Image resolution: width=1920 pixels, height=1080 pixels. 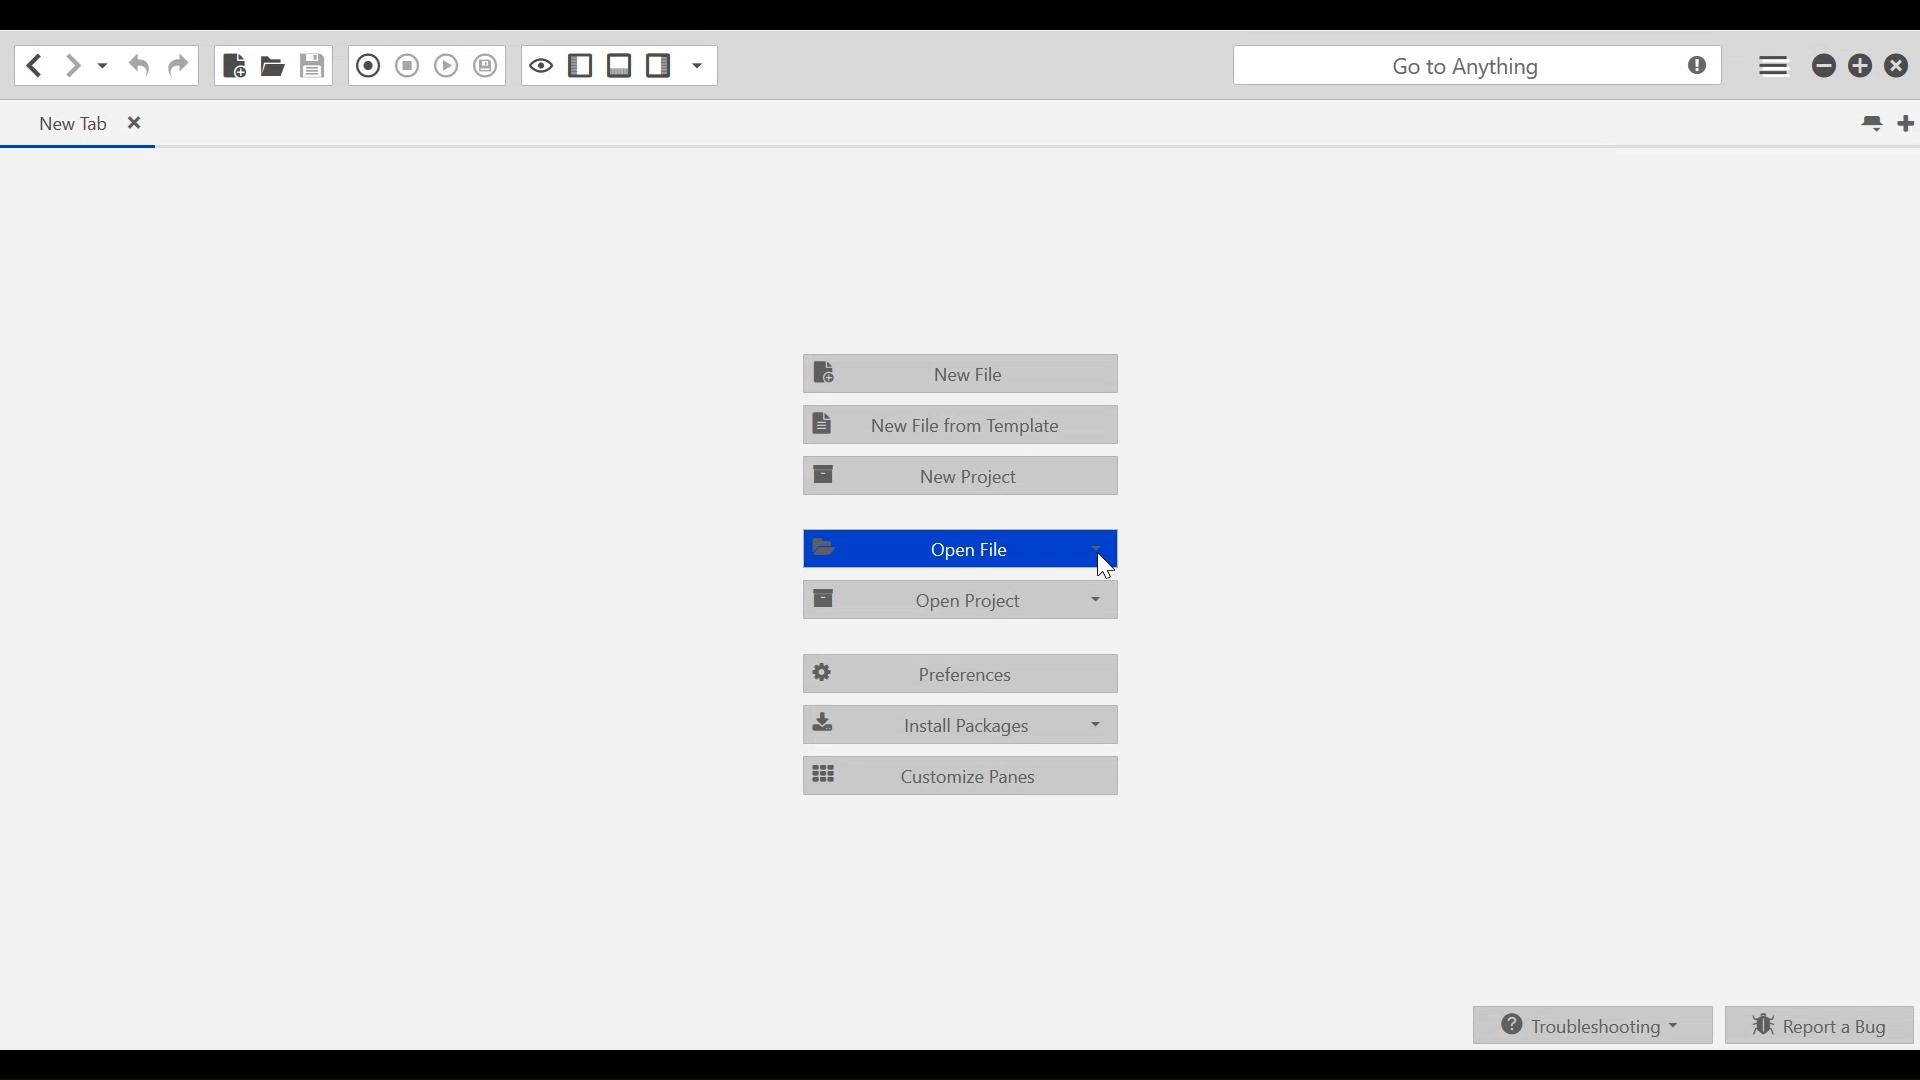 What do you see at coordinates (578, 66) in the screenshot?
I see `Show/Hide Left pane` at bounding box center [578, 66].